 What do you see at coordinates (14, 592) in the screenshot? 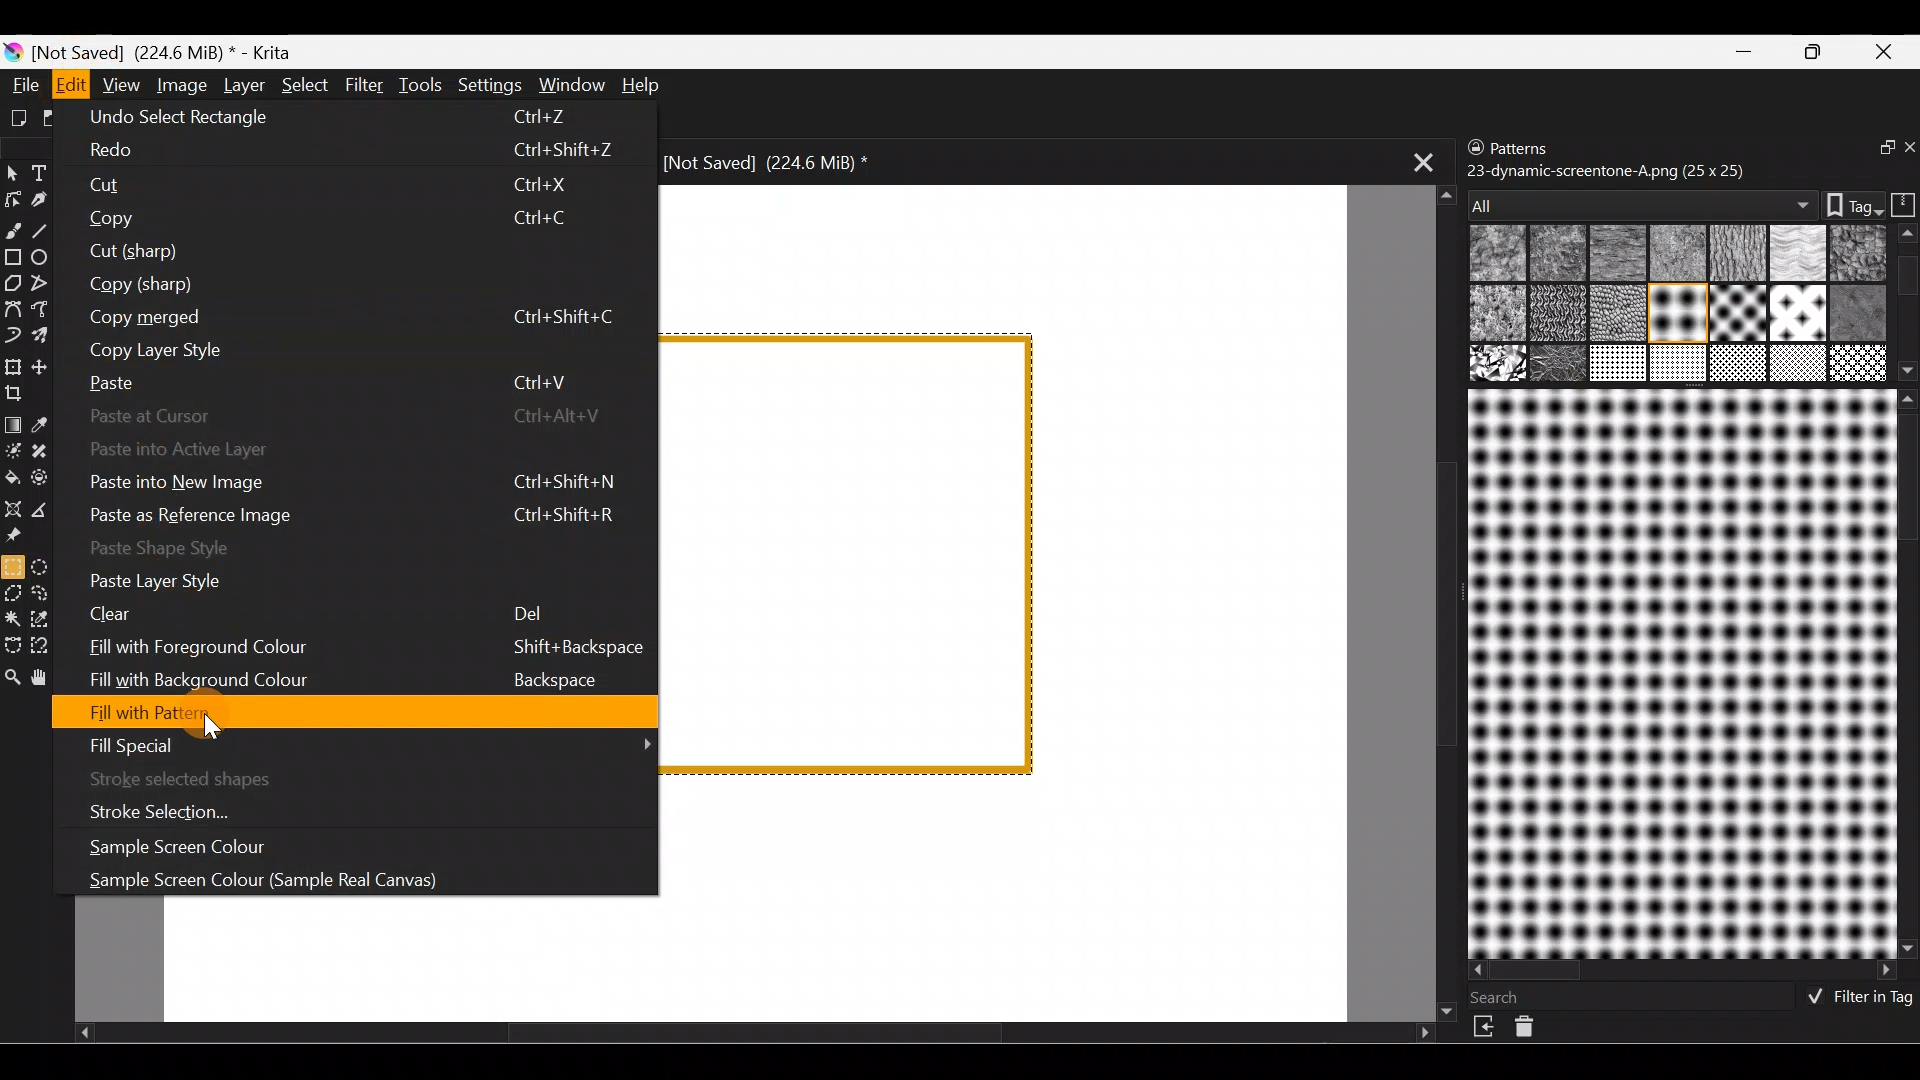
I see `Polygonal selection tool` at bounding box center [14, 592].